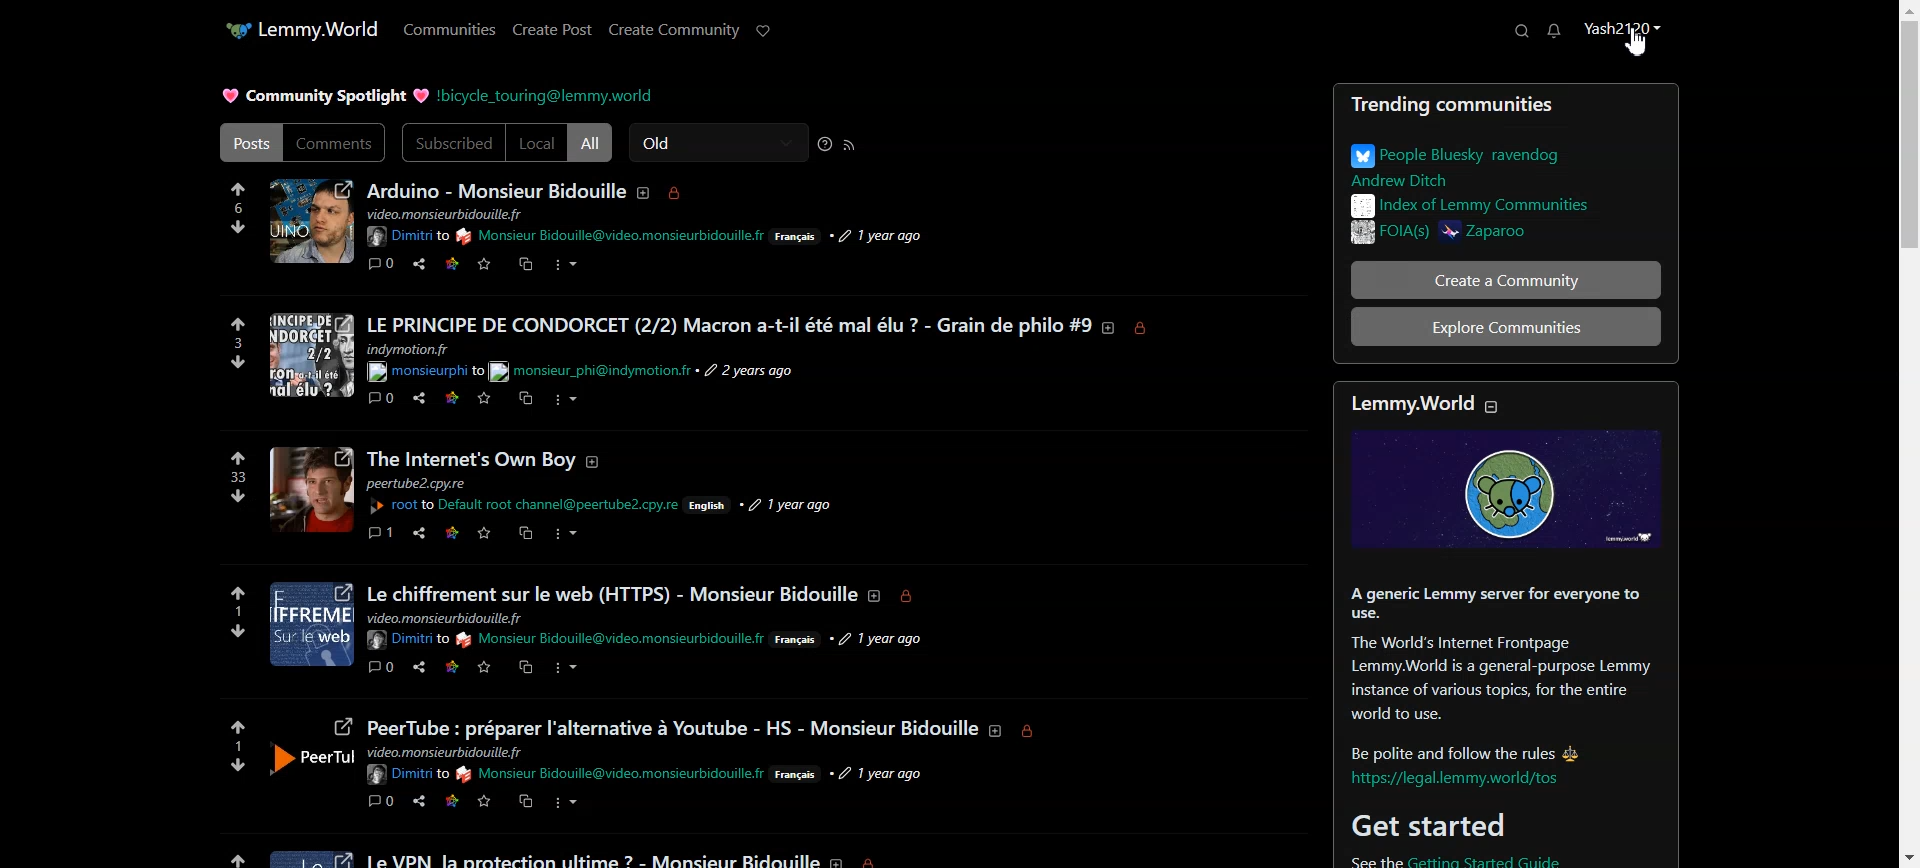  What do you see at coordinates (1908, 434) in the screenshot?
I see `Vertical scroll bar` at bounding box center [1908, 434].